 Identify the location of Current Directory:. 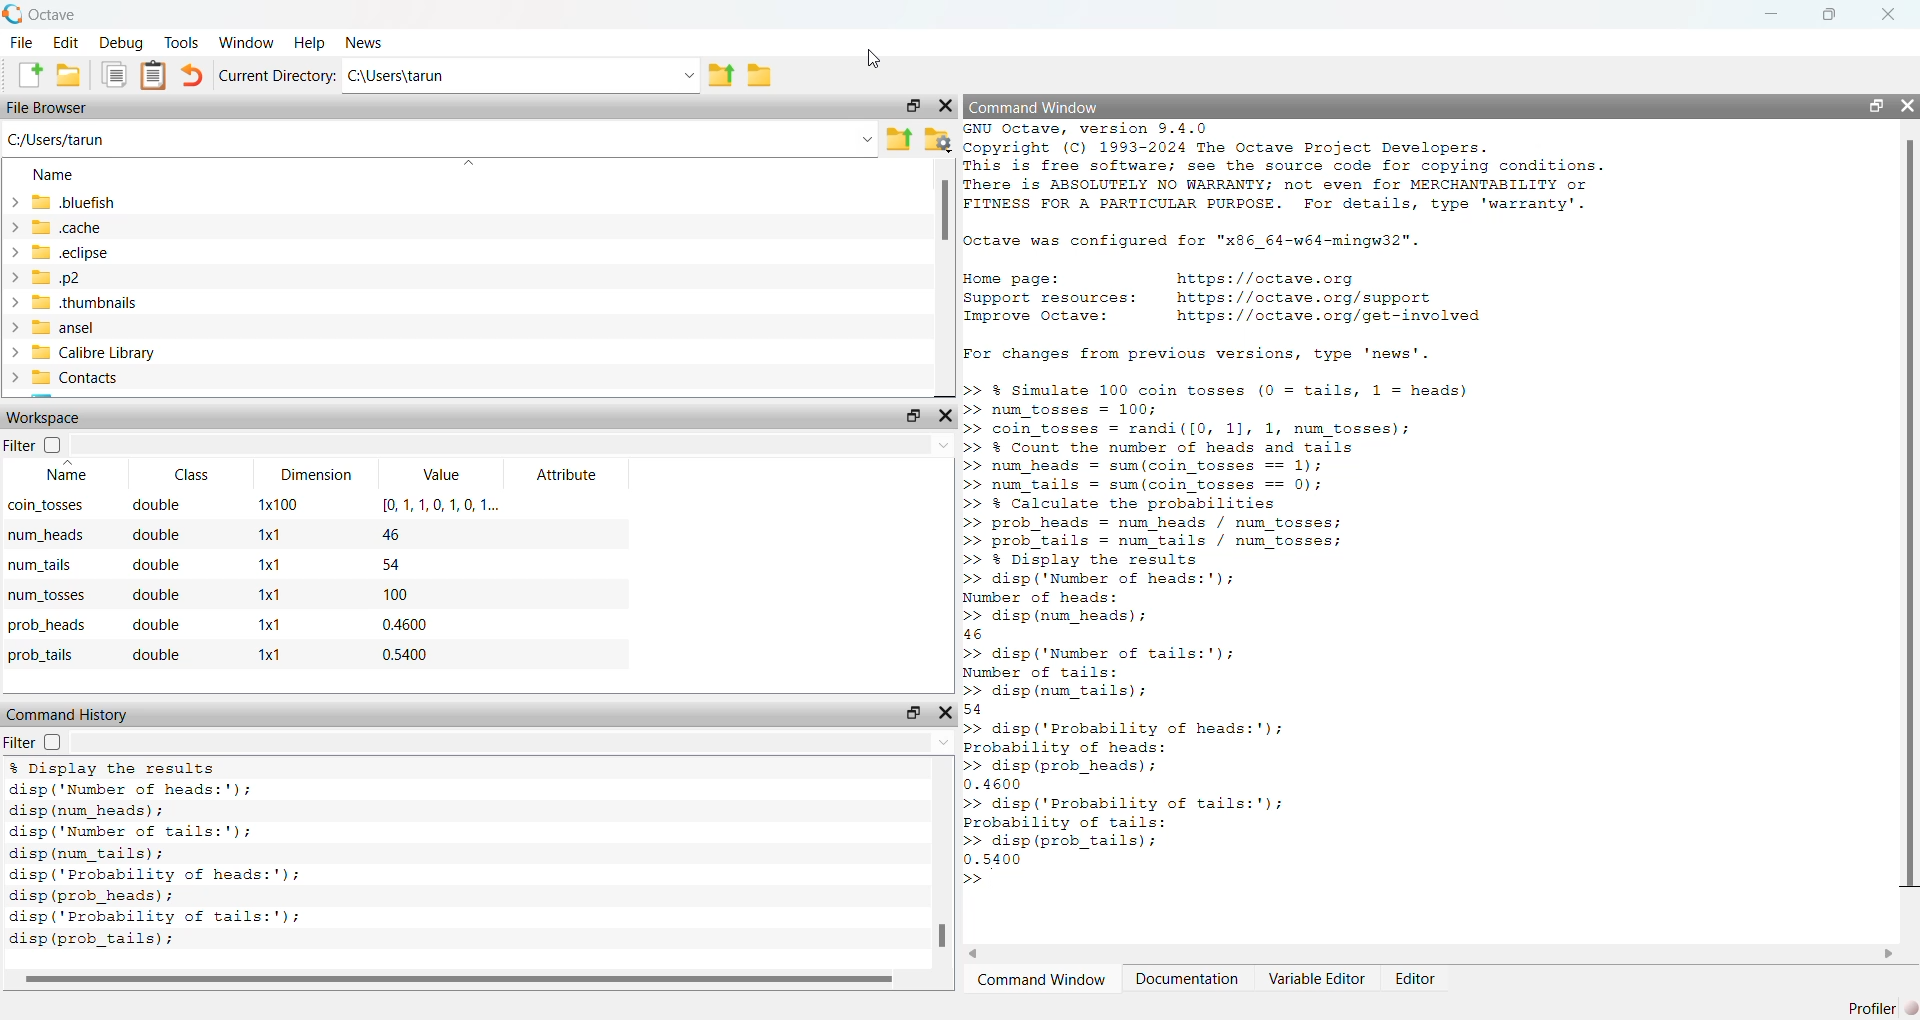
(276, 76).